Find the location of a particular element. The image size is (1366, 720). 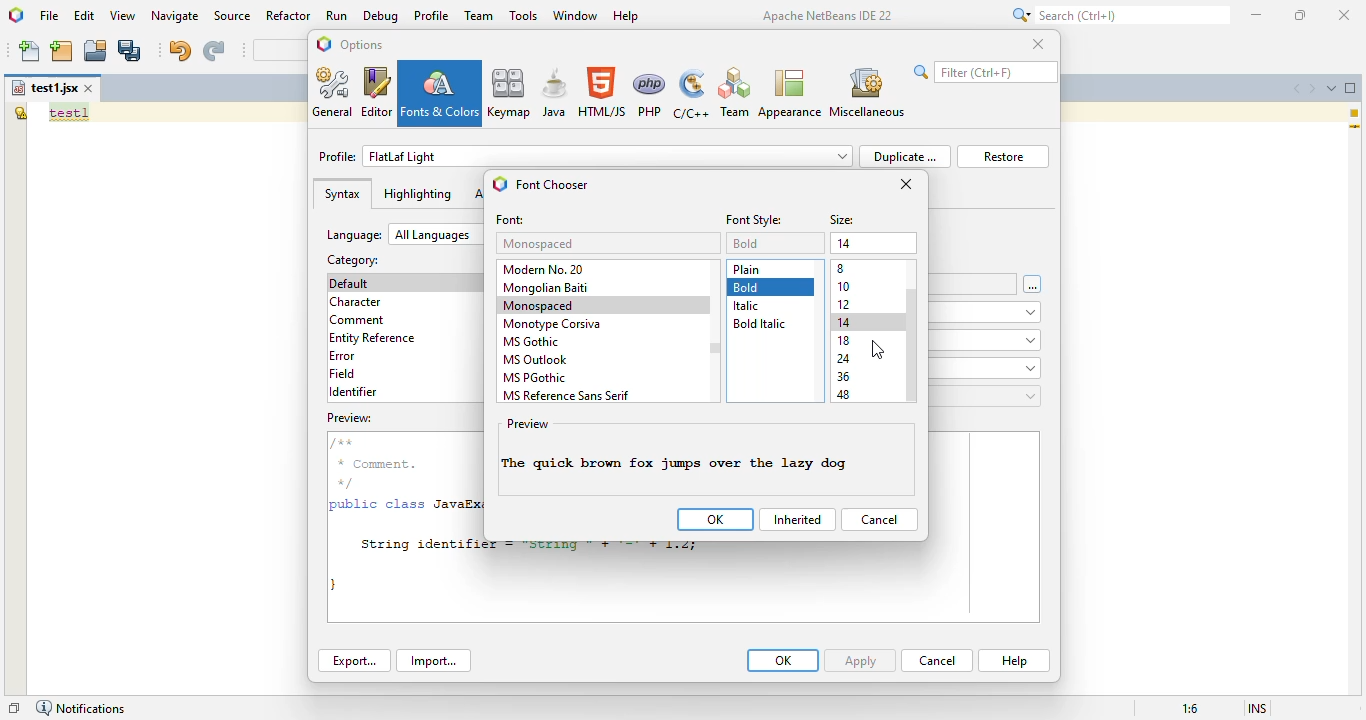

window is located at coordinates (575, 15).